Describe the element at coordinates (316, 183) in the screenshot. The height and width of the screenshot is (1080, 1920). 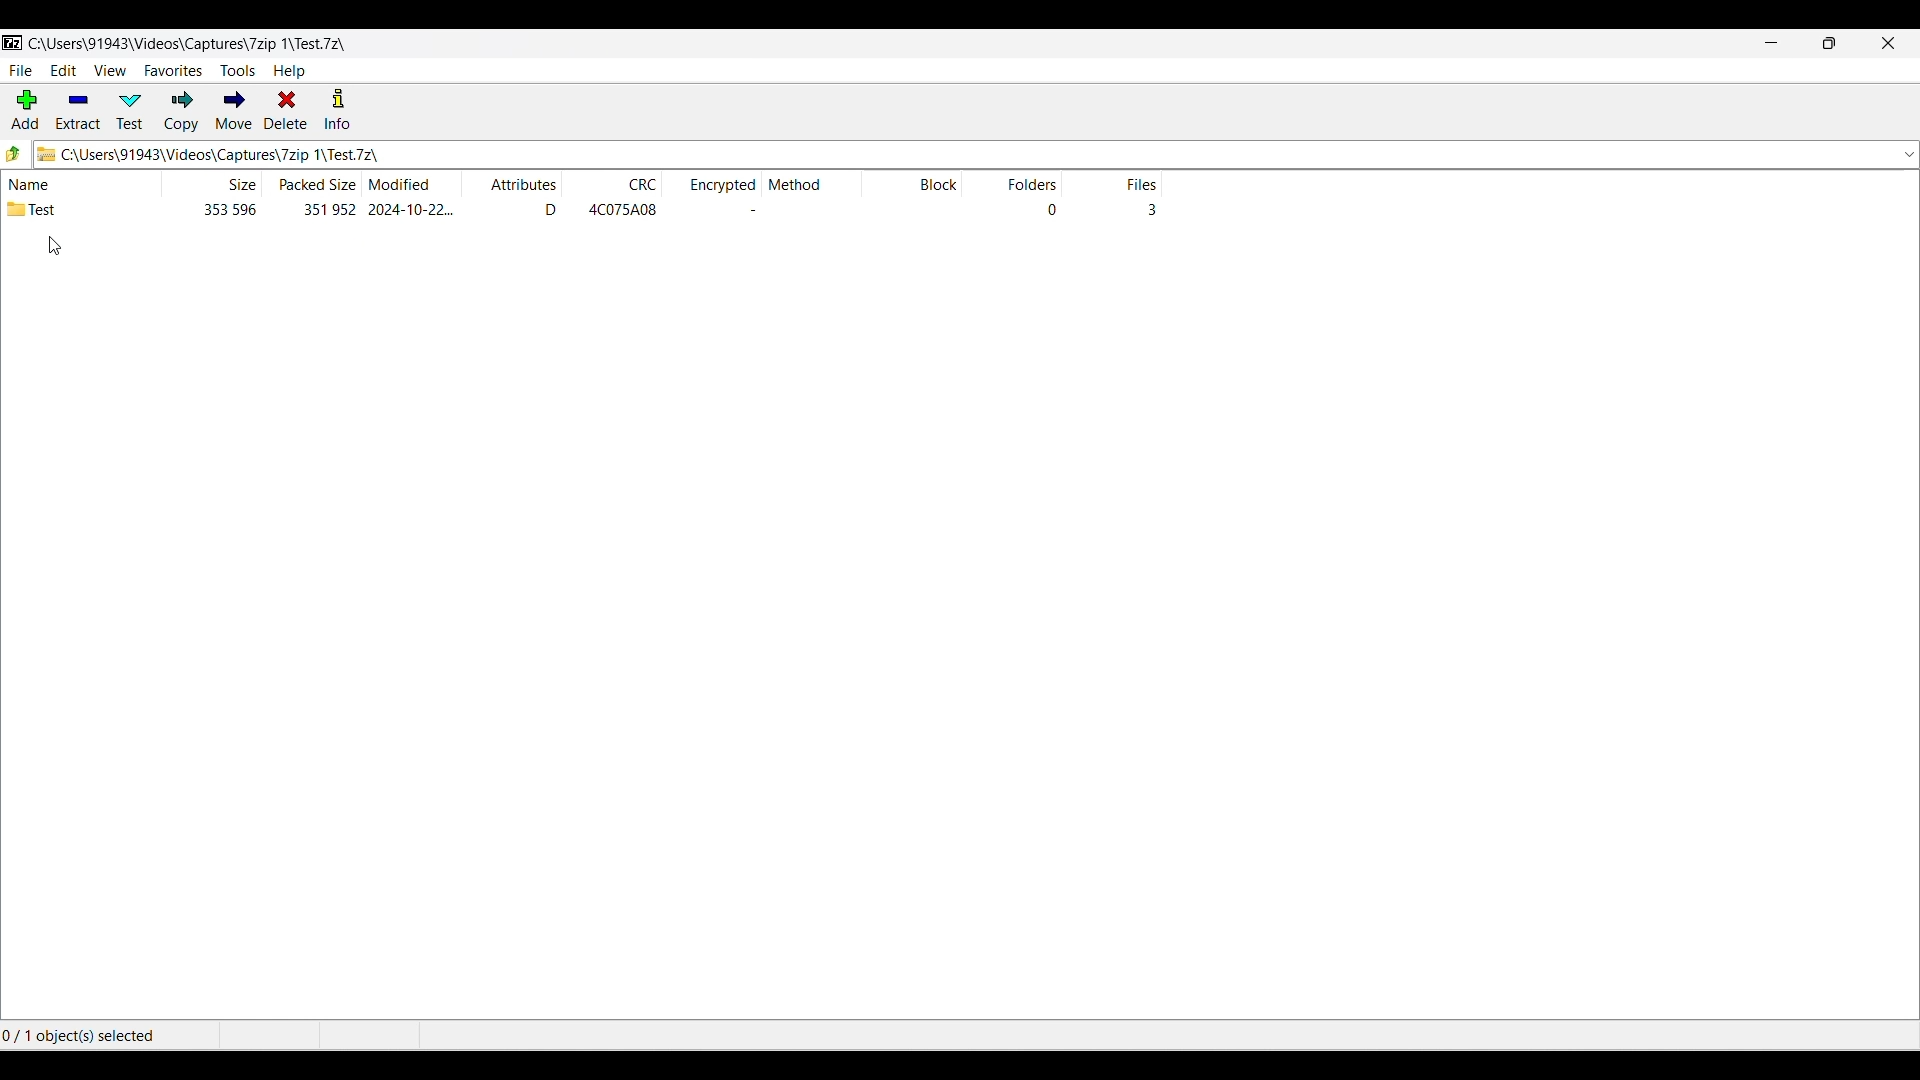
I see `Packed size column` at that location.